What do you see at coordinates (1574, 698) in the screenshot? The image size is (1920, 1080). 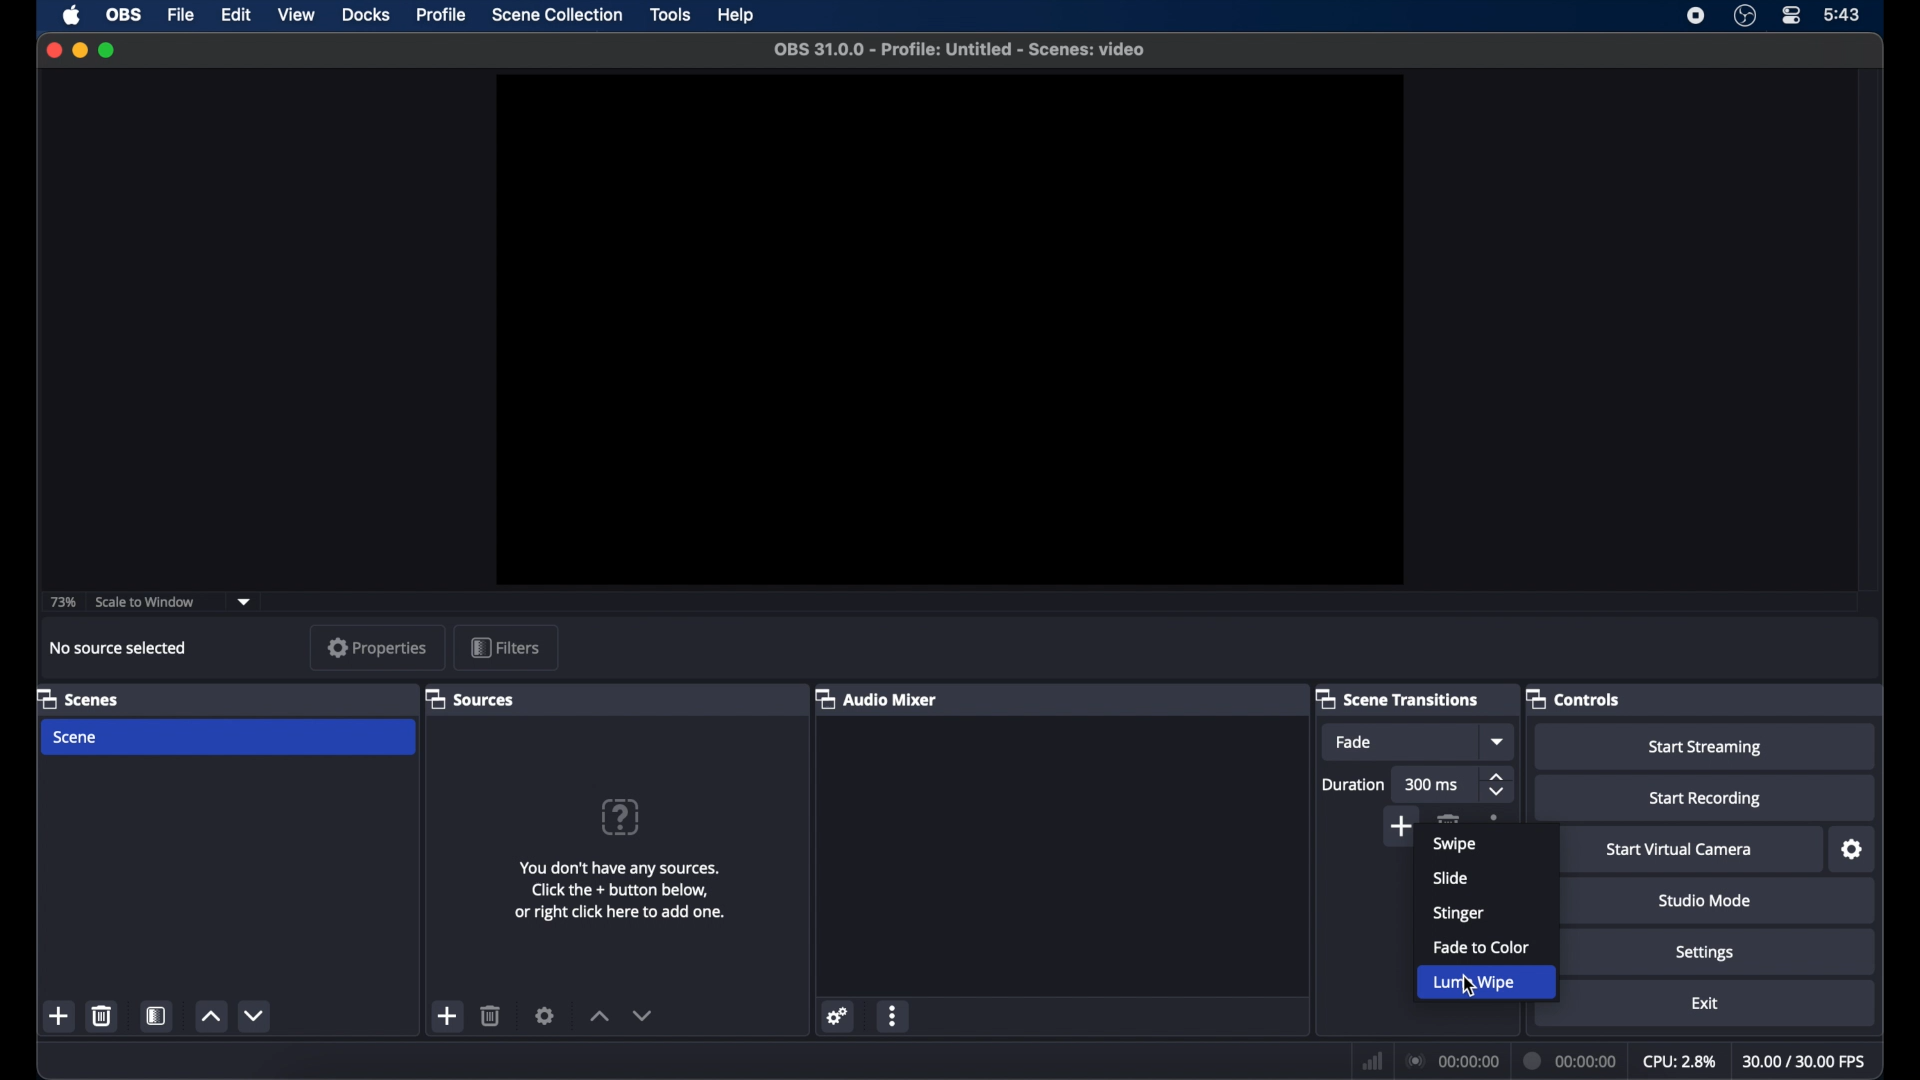 I see `controls` at bounding box center [1574, 698].